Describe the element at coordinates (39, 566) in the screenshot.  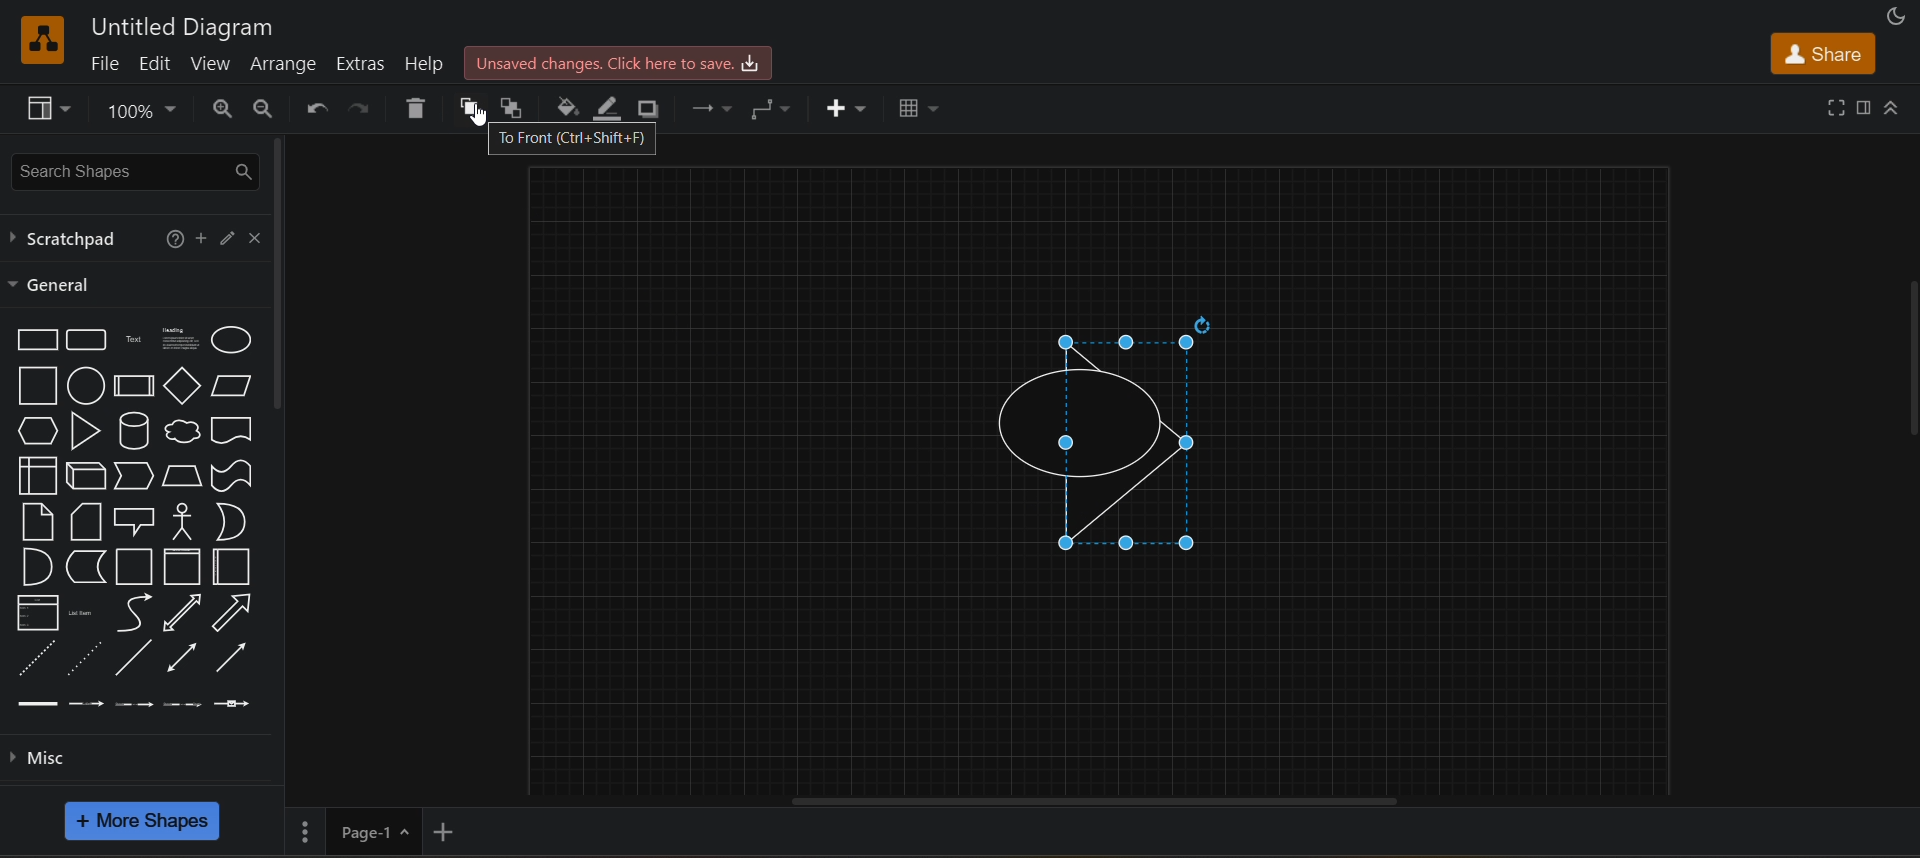
I see `and` at that location.